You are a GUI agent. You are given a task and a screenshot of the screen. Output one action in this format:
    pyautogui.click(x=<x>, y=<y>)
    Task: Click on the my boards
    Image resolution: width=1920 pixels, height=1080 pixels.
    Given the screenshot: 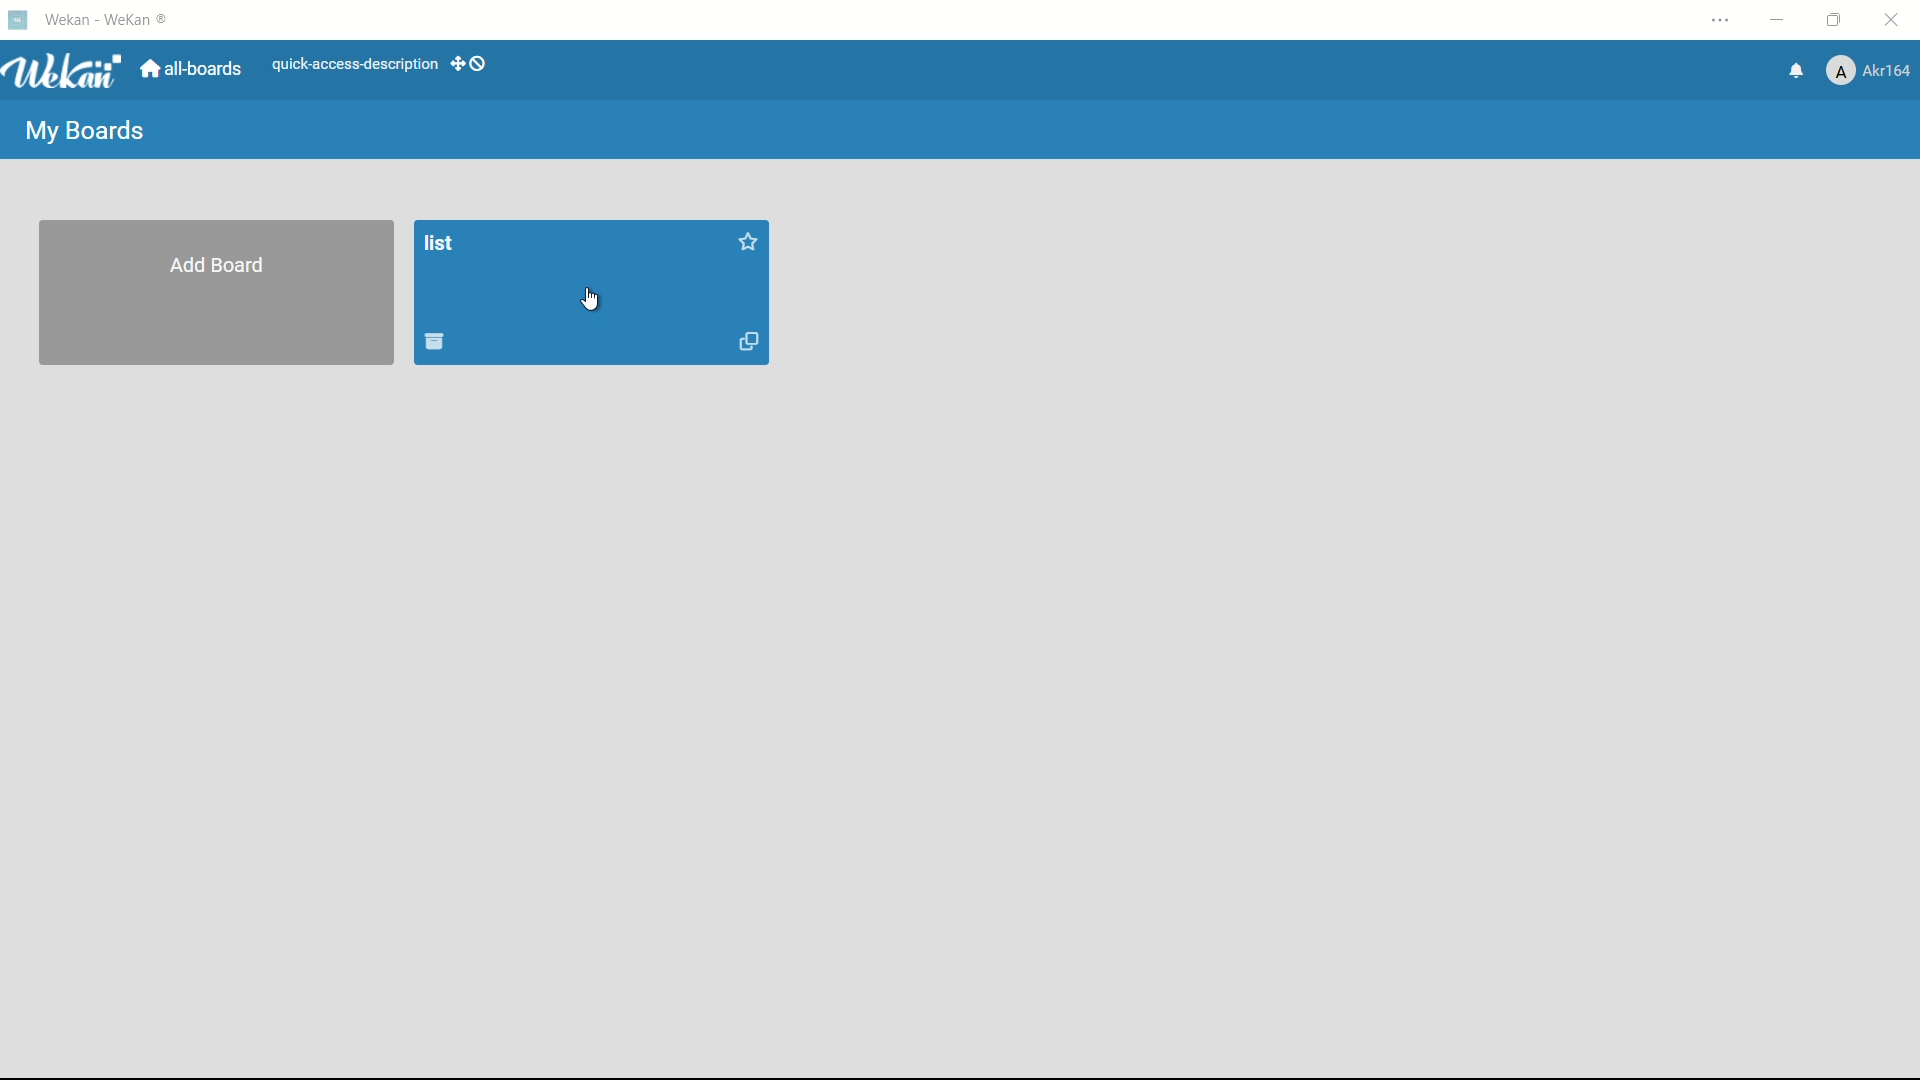 What is the action you would take?
    pyautogui.click(x=91, y=133)
    